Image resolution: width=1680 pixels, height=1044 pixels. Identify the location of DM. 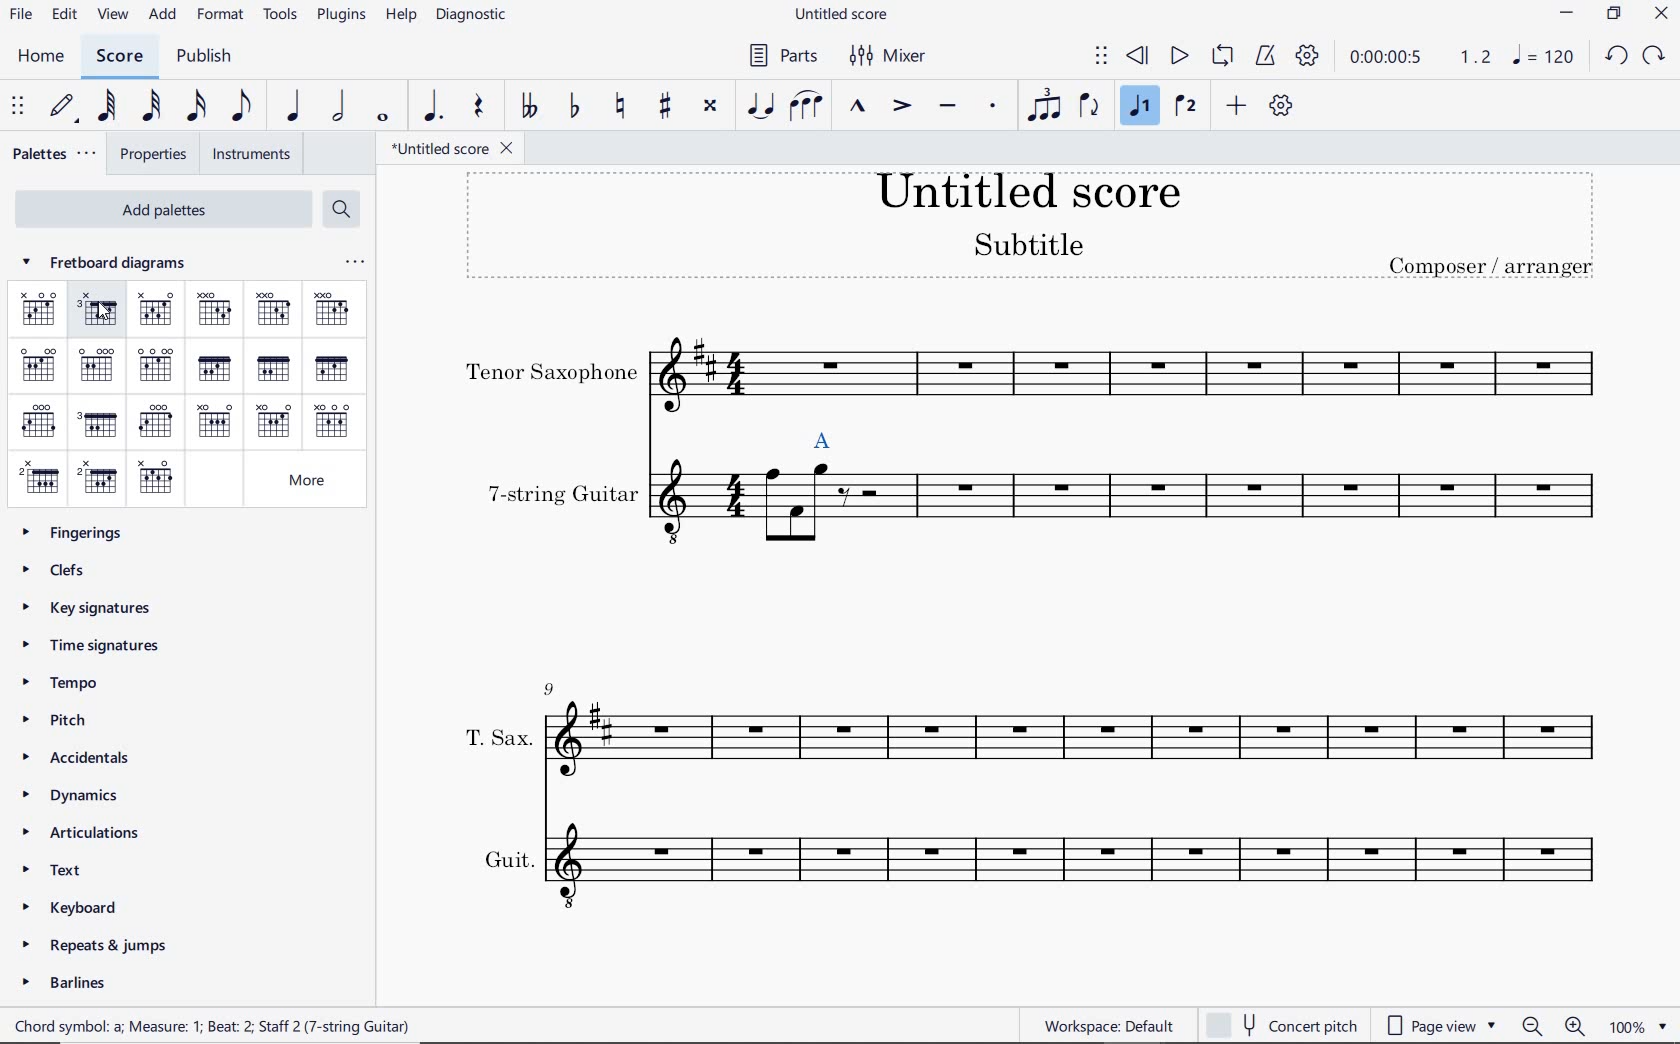
(273, 310).